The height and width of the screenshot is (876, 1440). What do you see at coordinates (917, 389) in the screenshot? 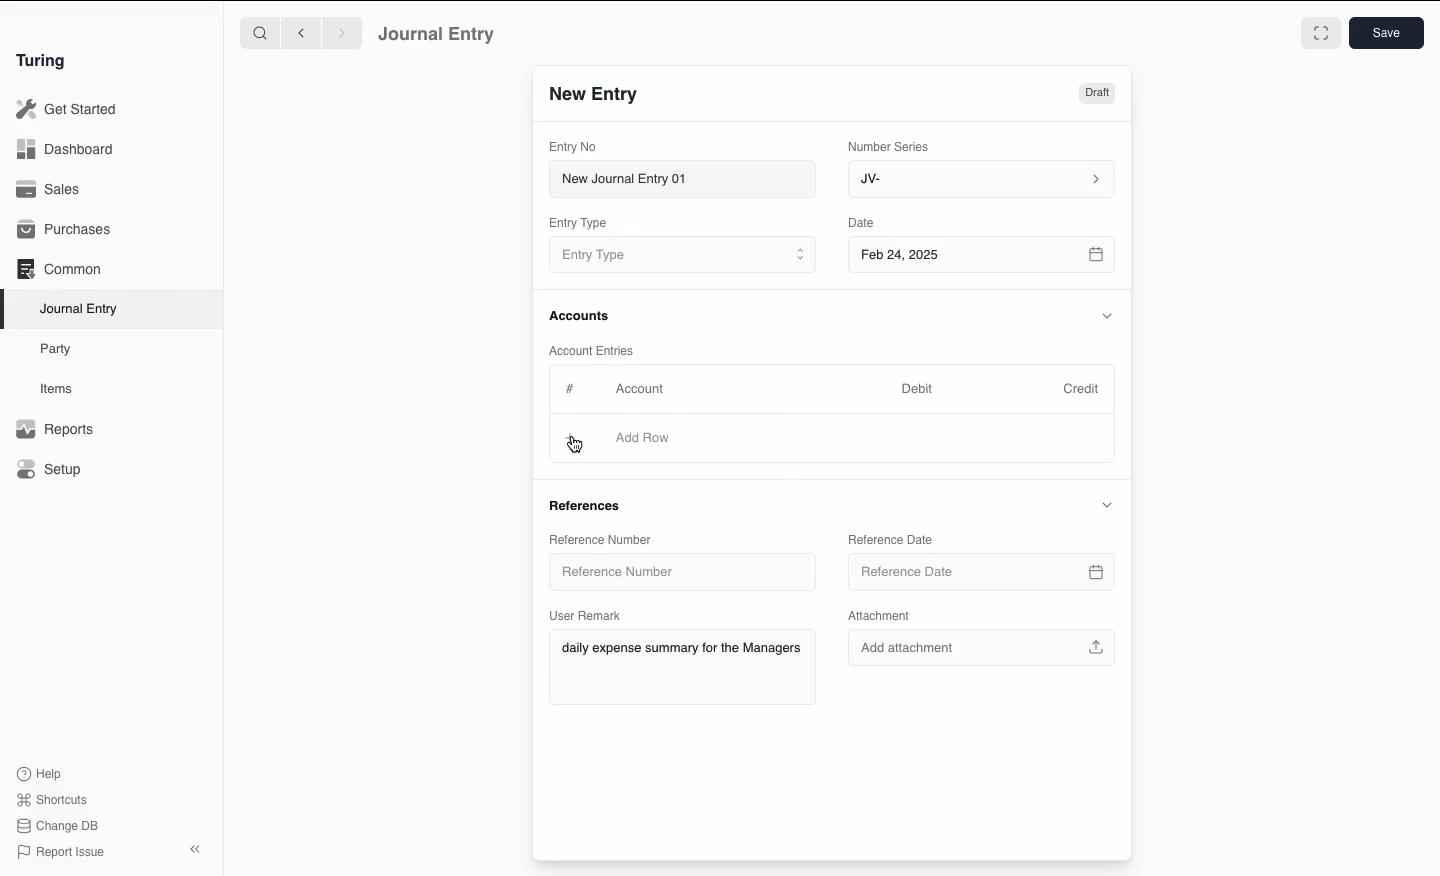
I see `Debit` at bounding box center [917, 389].